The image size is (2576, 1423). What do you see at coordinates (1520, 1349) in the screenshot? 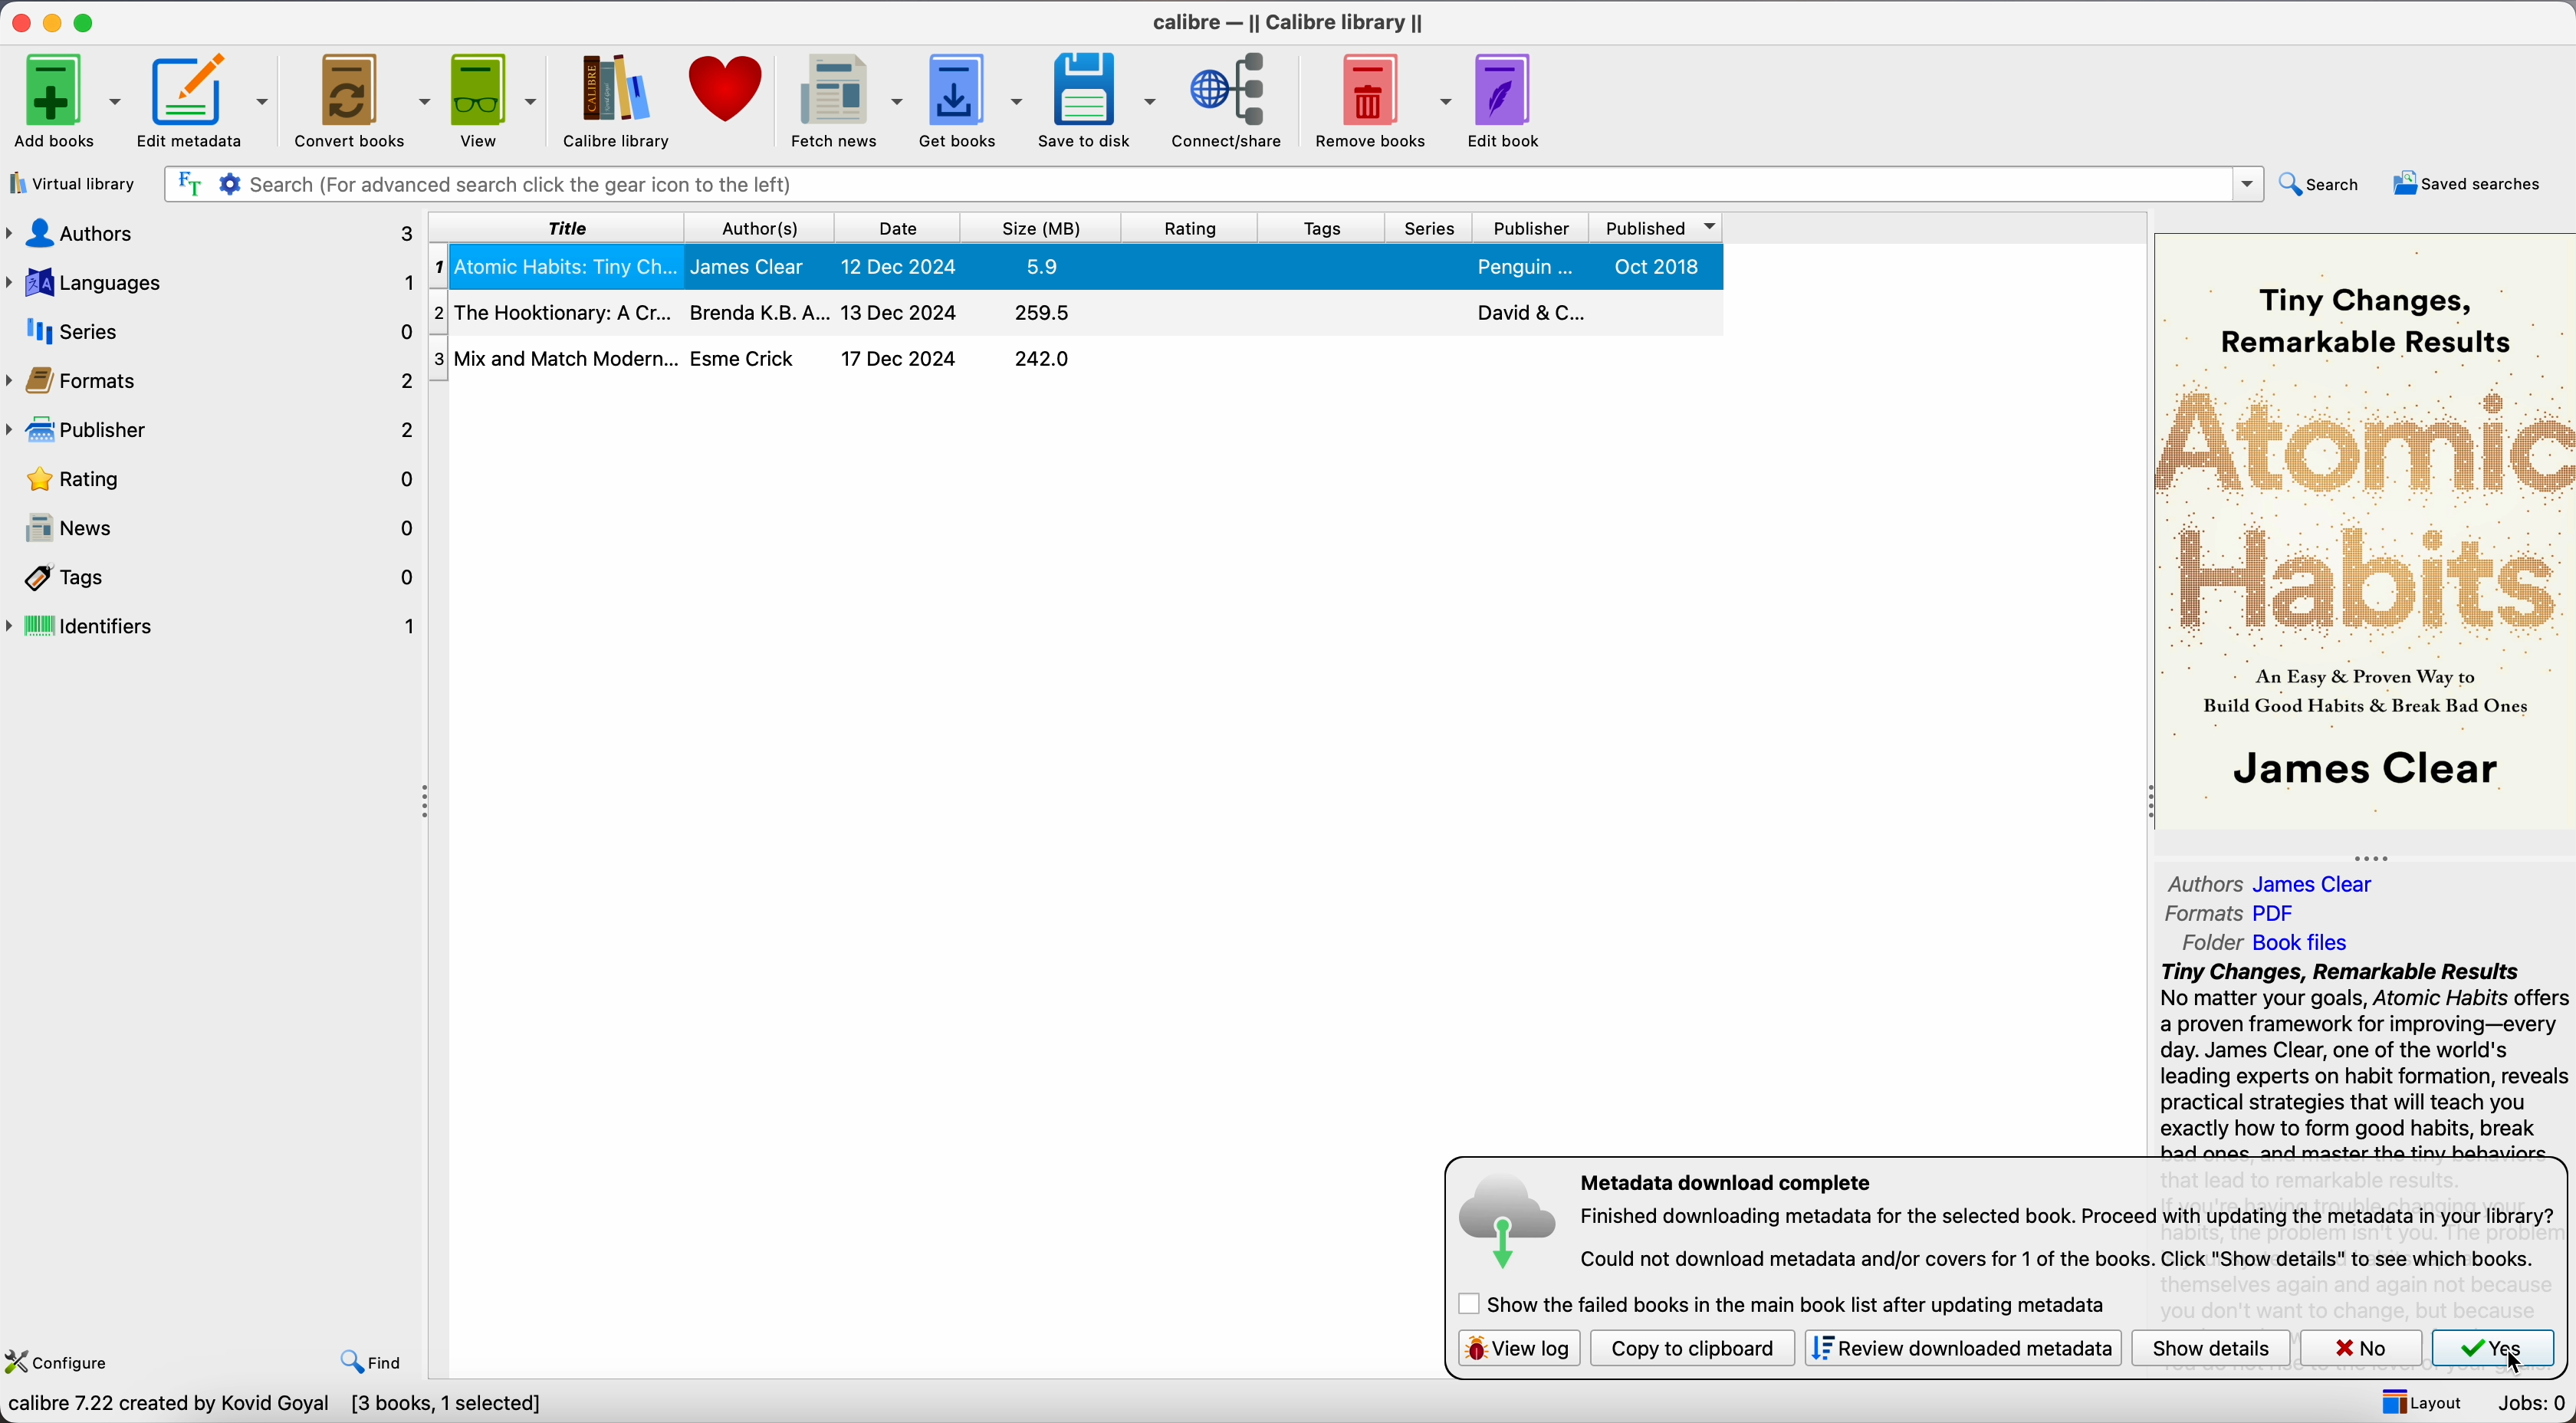
I see `view log` at bounding box center [1520, 1349].